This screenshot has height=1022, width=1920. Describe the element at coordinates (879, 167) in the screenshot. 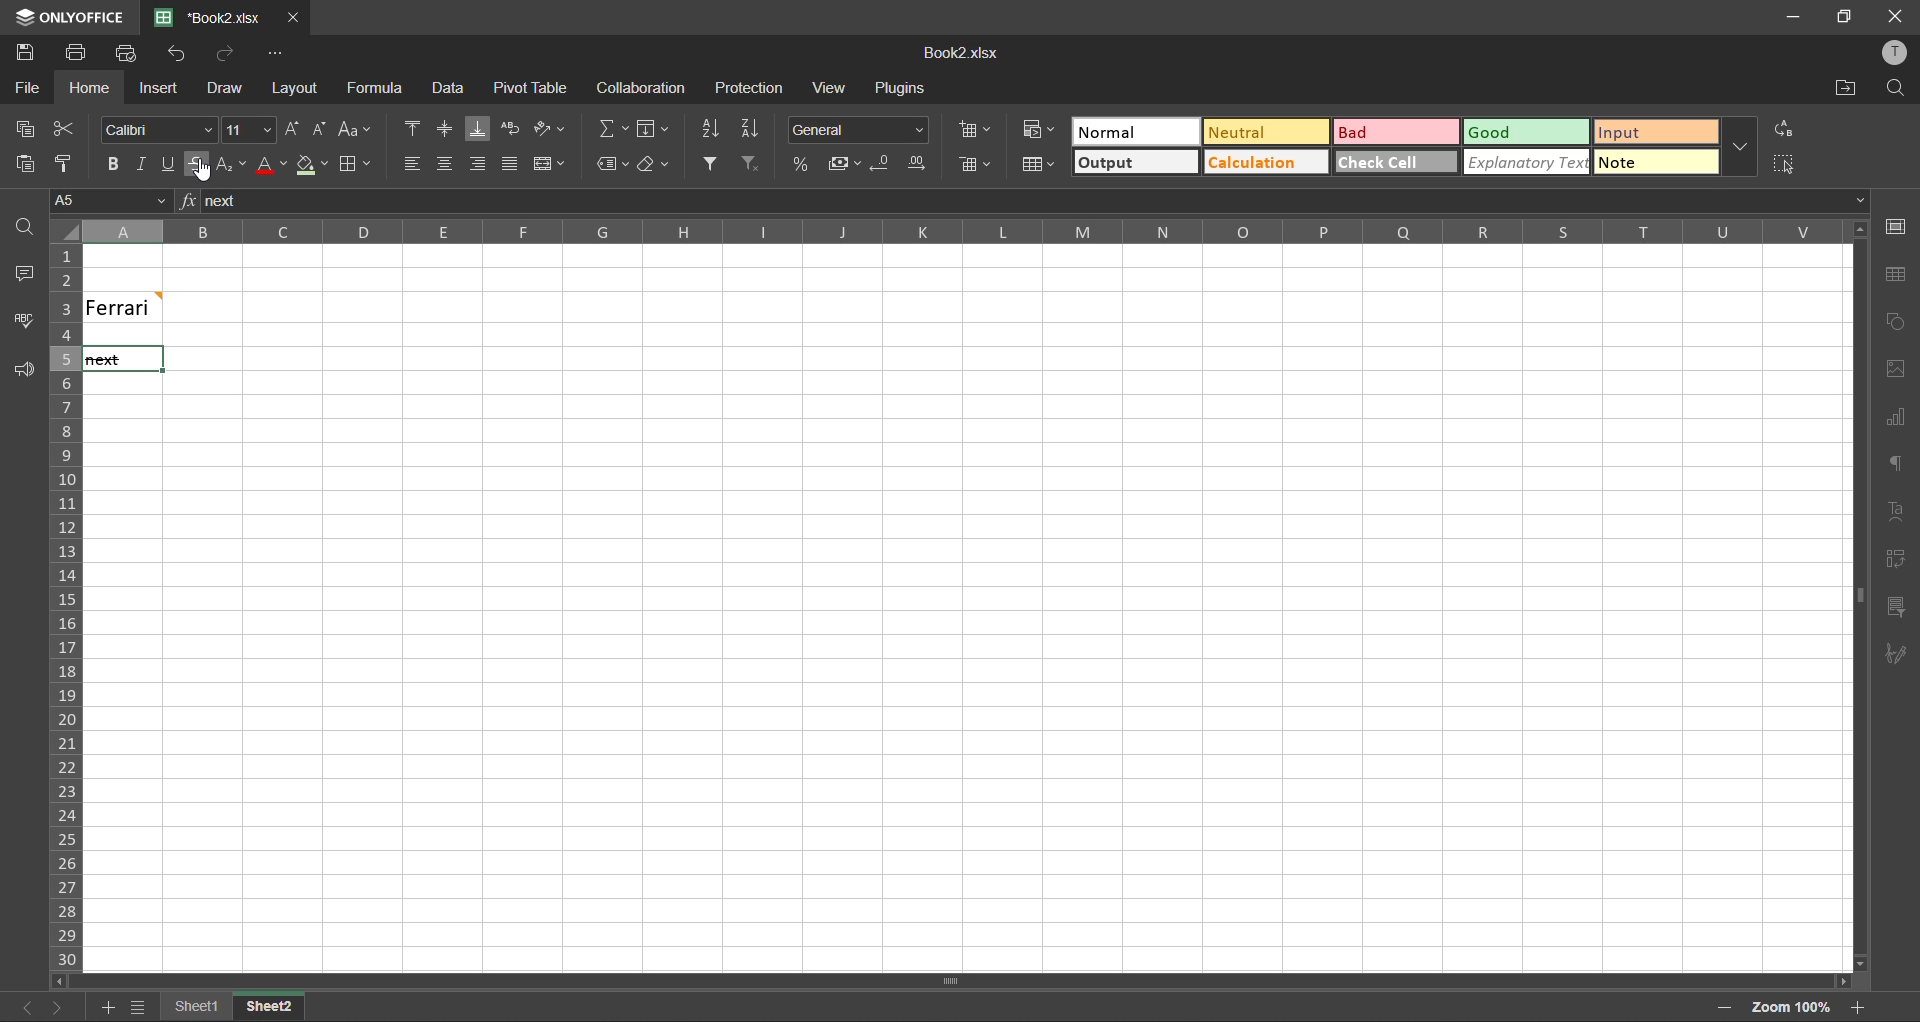

I see `decrease decimal` at that location.